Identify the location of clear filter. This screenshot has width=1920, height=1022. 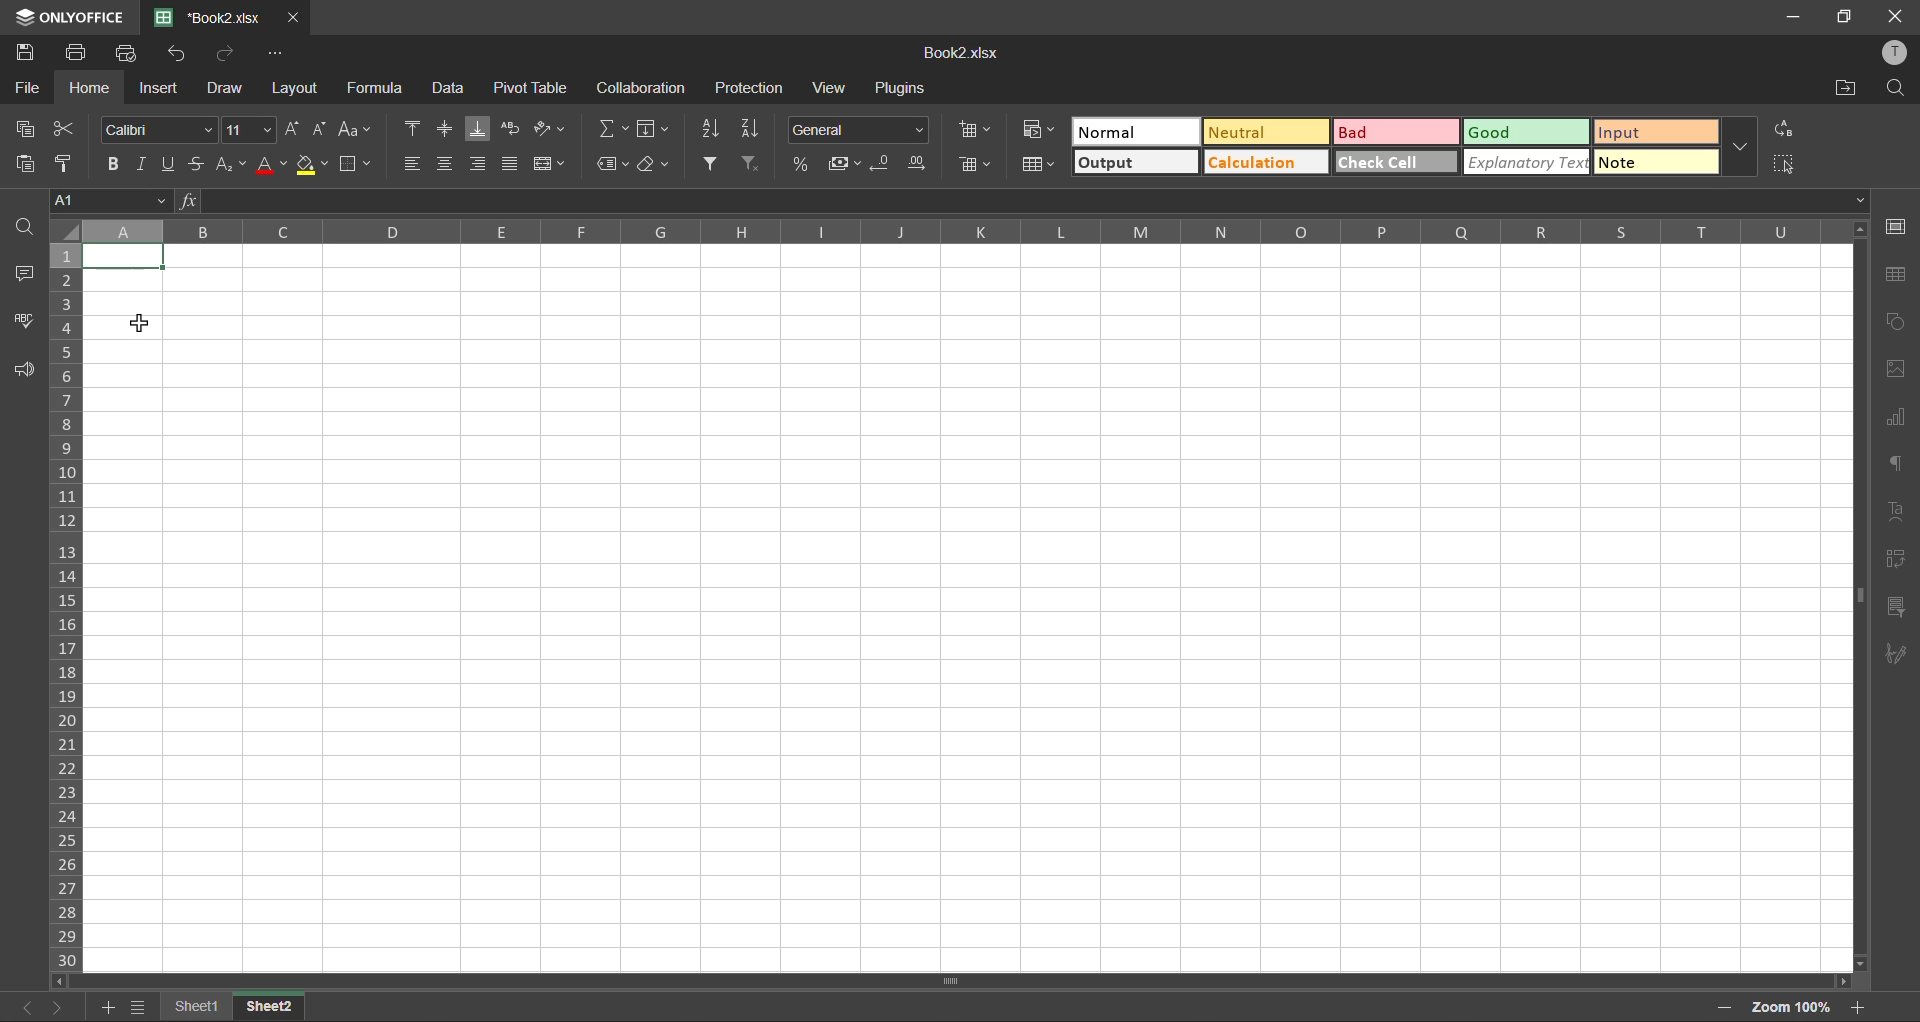
(752, 161).